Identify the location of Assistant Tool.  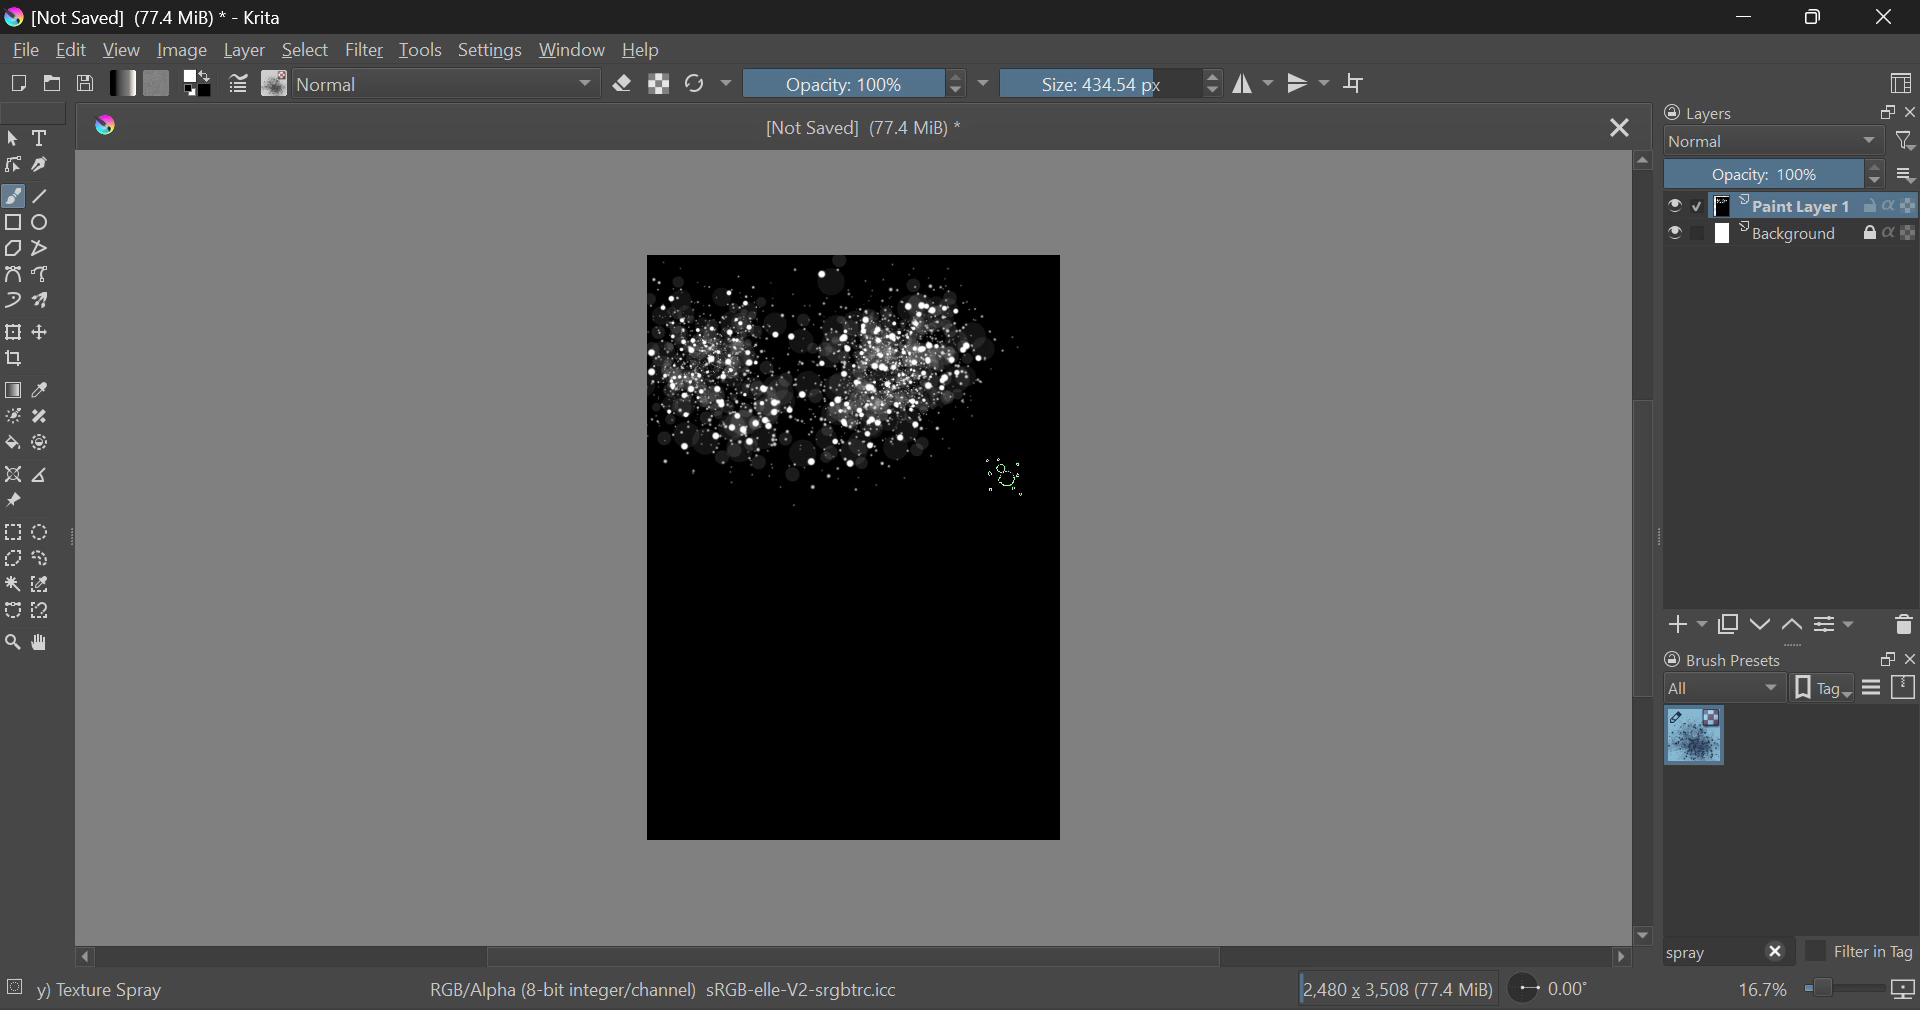
(12, 475).